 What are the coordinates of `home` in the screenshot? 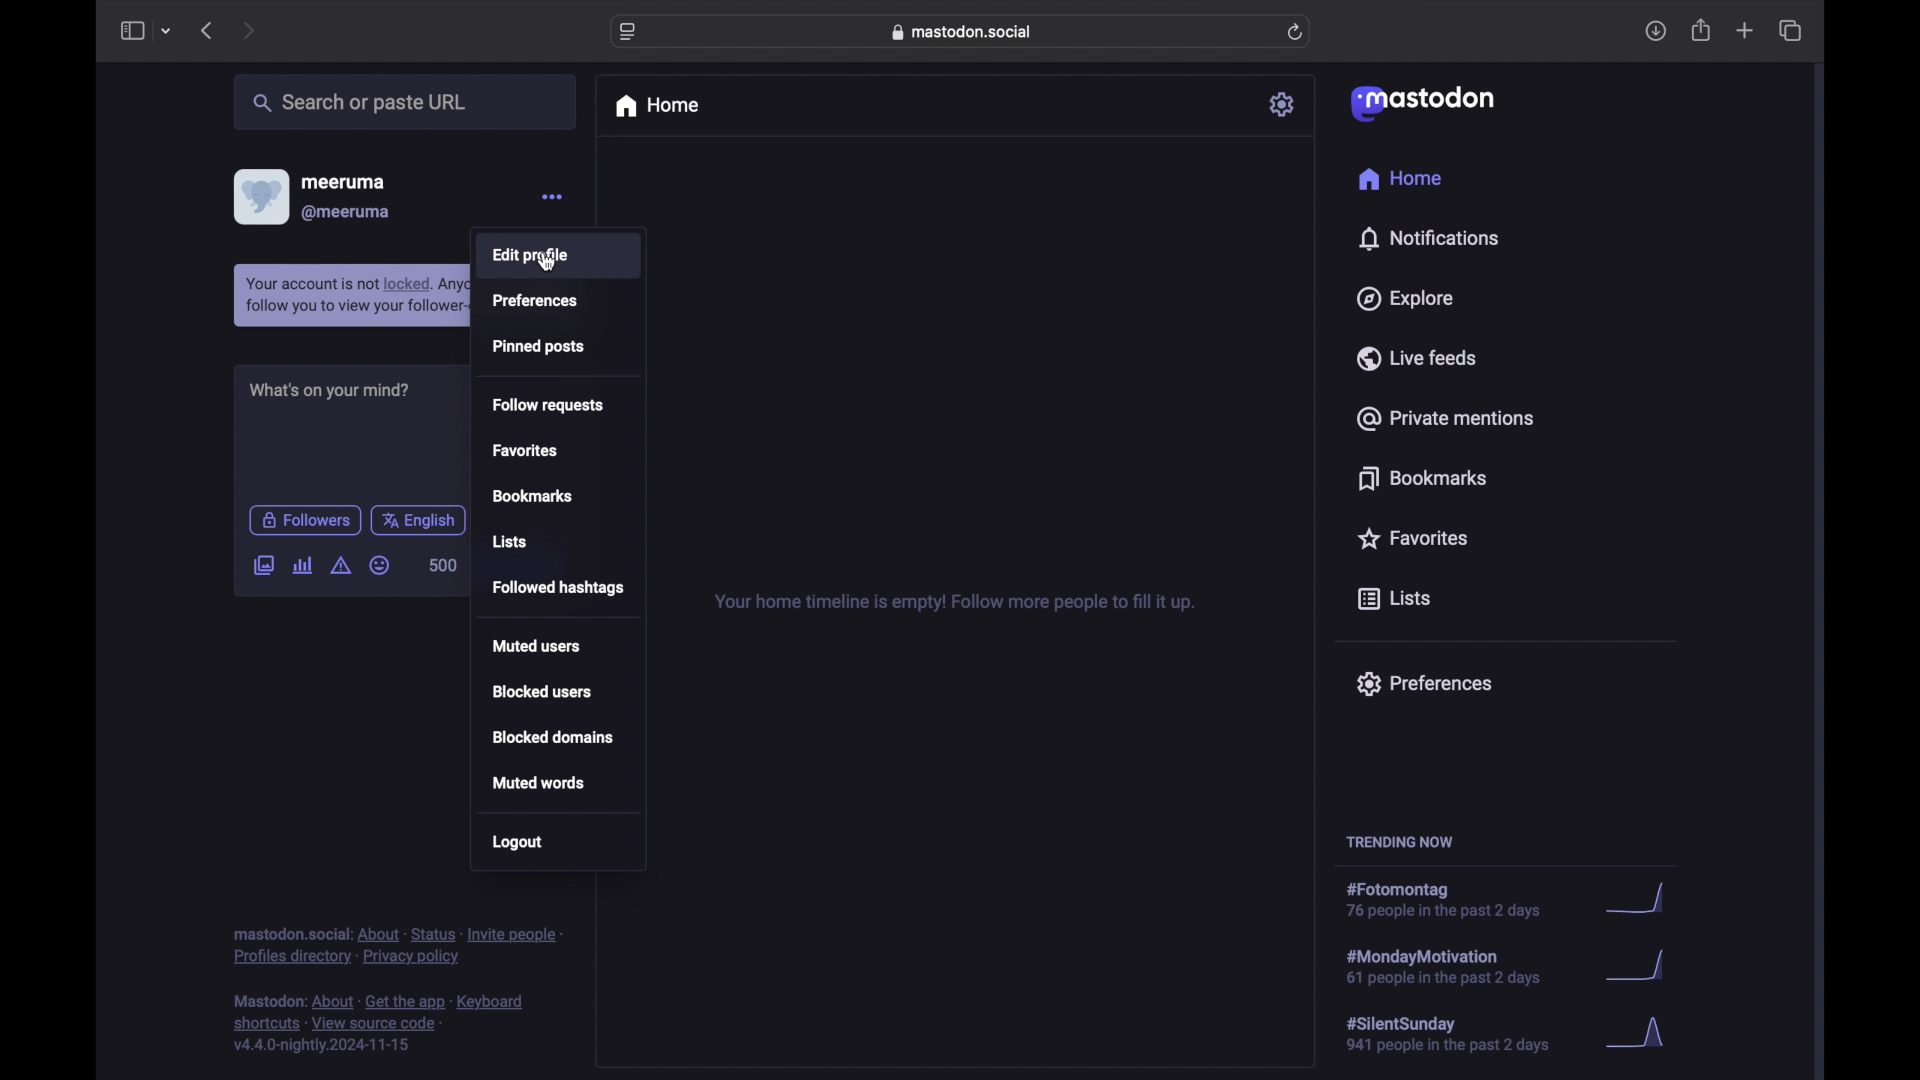 It's located at (658, 106).